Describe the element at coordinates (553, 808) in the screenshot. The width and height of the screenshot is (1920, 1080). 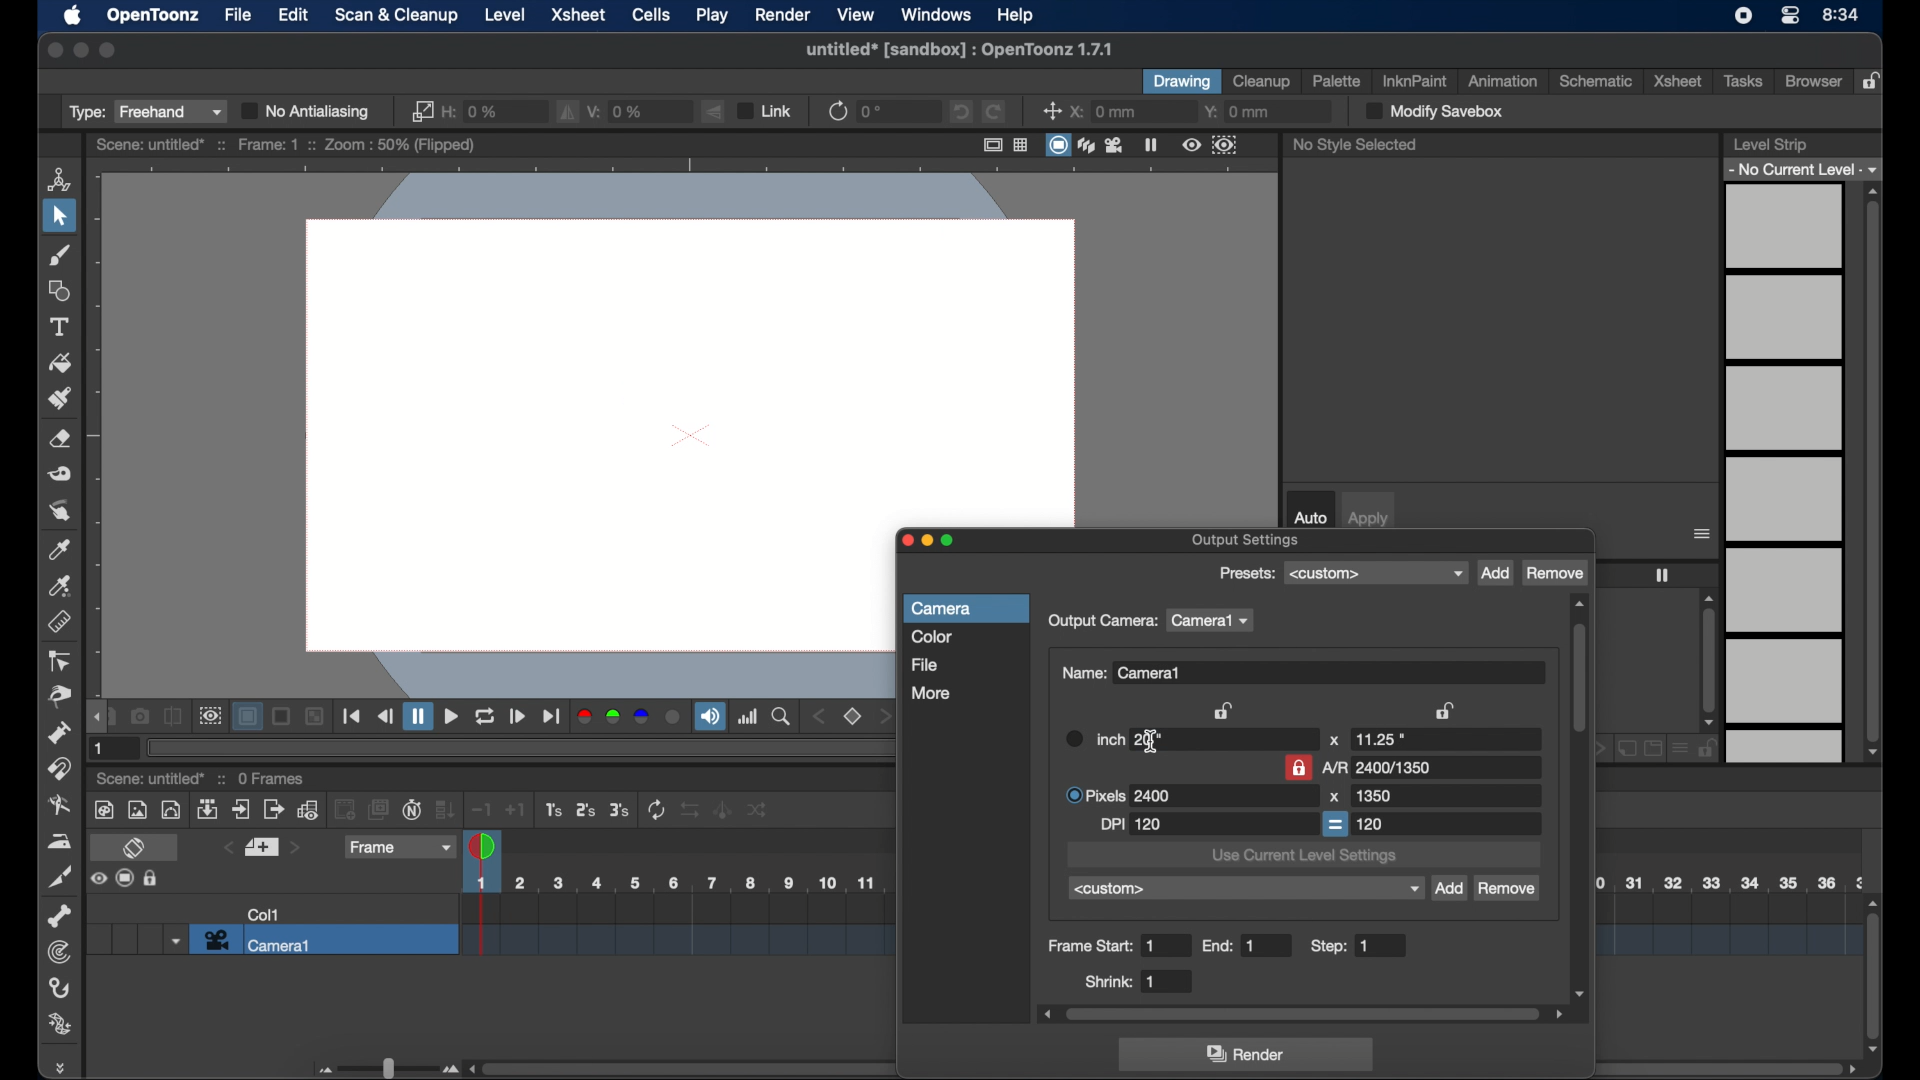
I see `` at that location.